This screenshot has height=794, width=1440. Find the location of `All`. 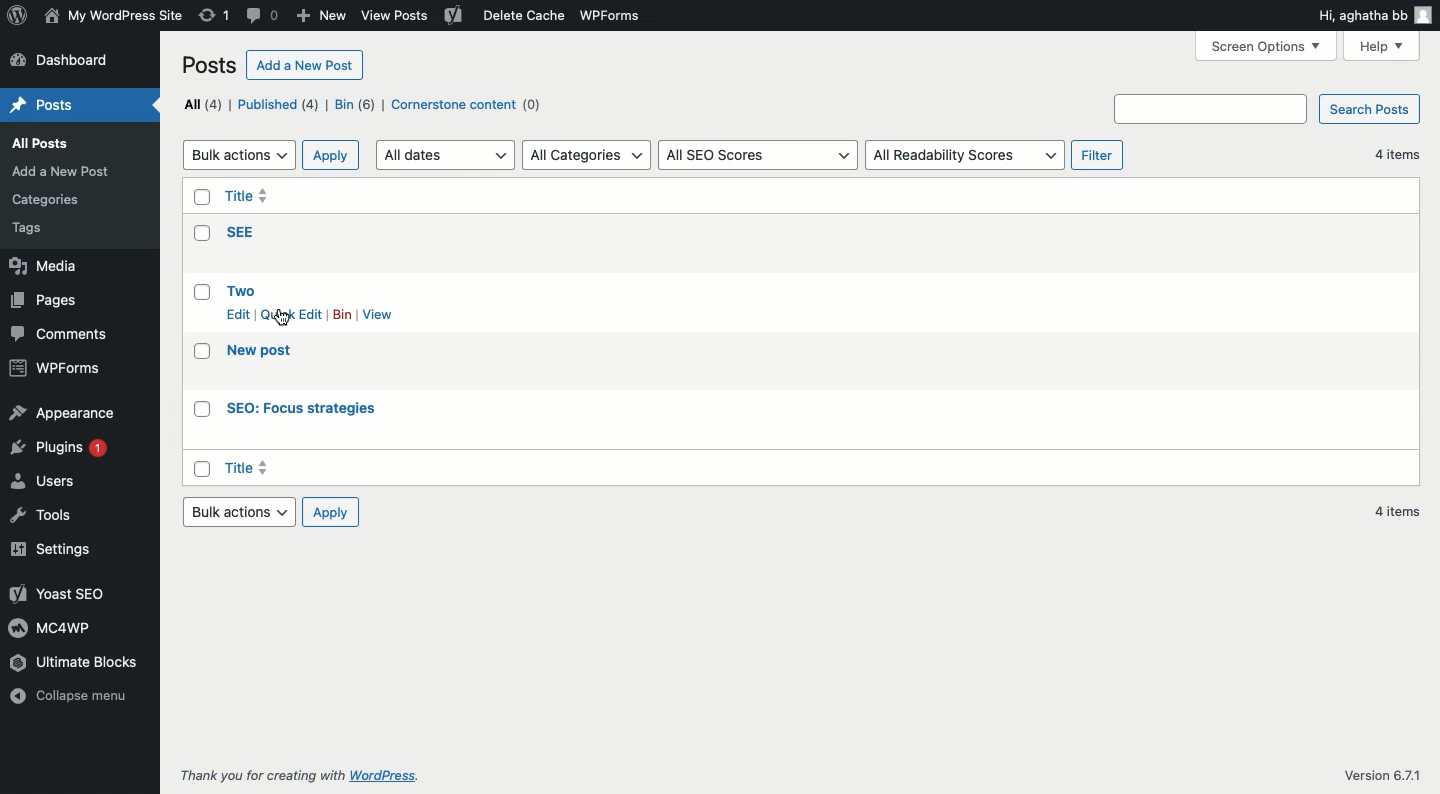

All is located at coordinates (202, 103).